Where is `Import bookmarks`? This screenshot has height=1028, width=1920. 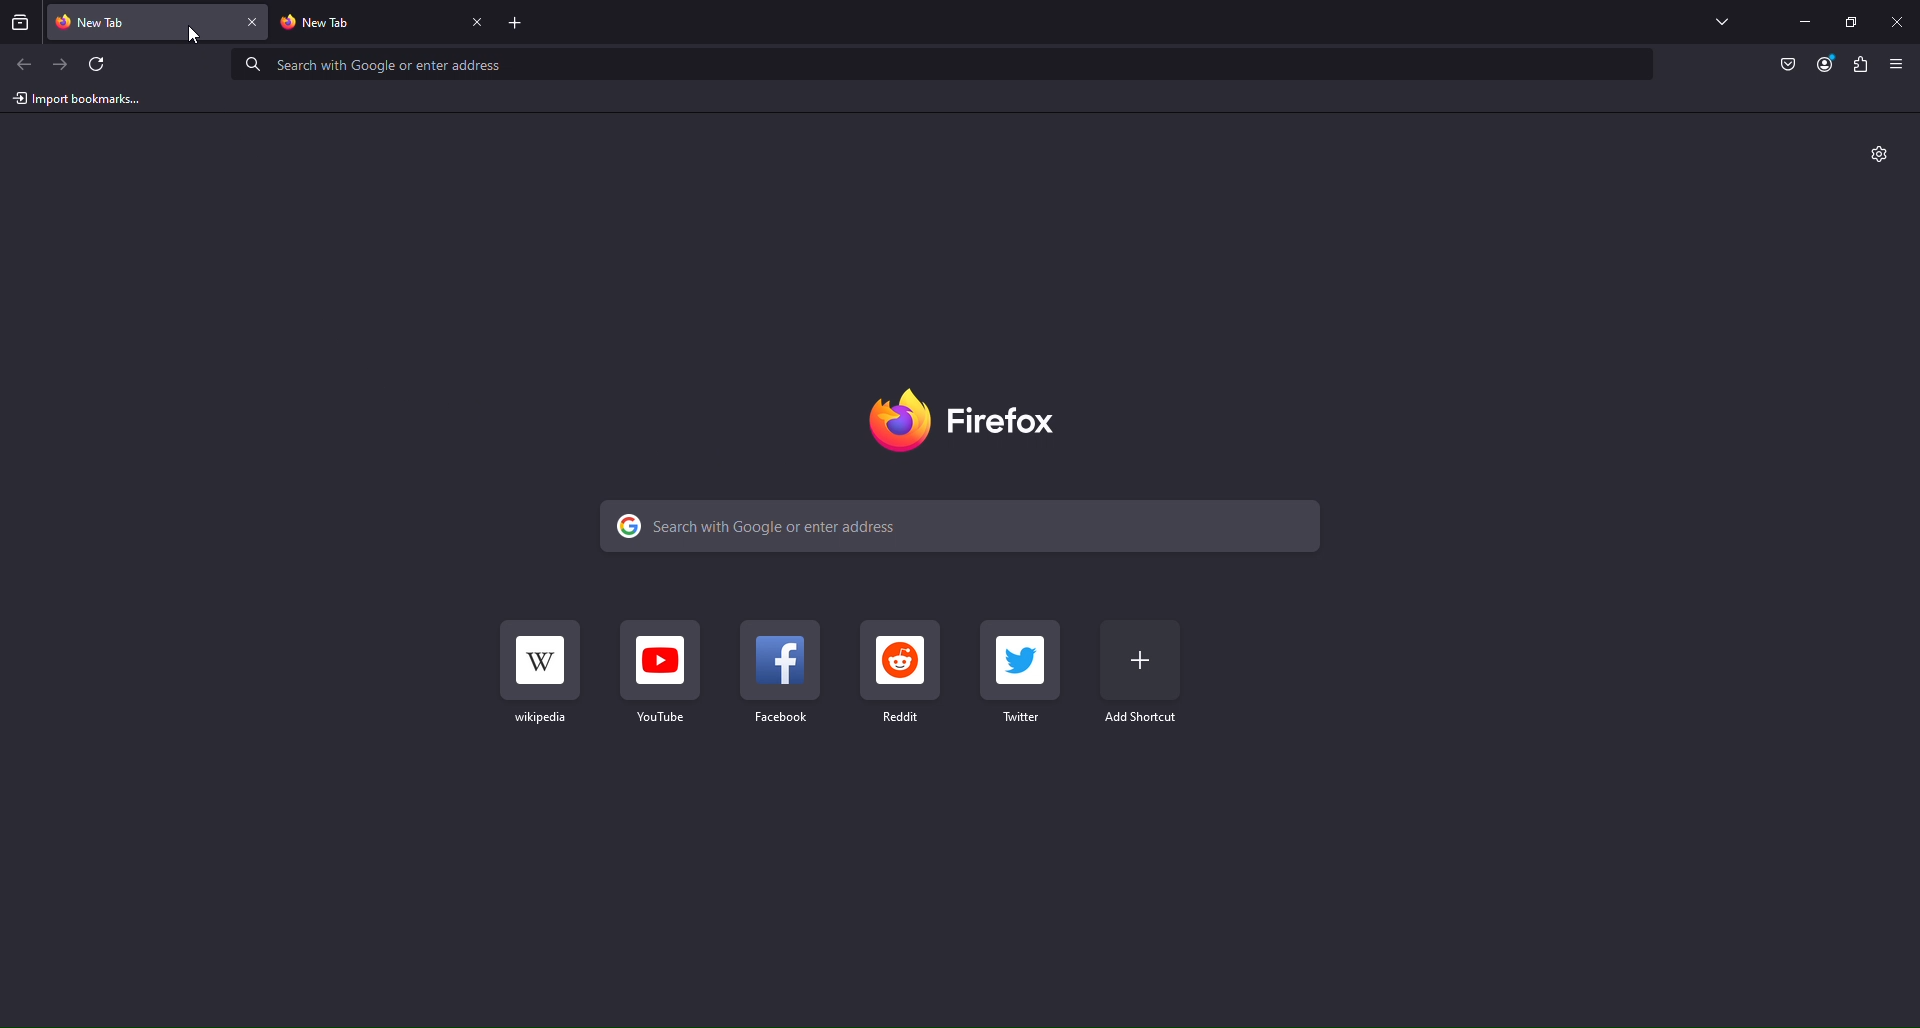
Import bookmarks is located at coordinates (77, 99).